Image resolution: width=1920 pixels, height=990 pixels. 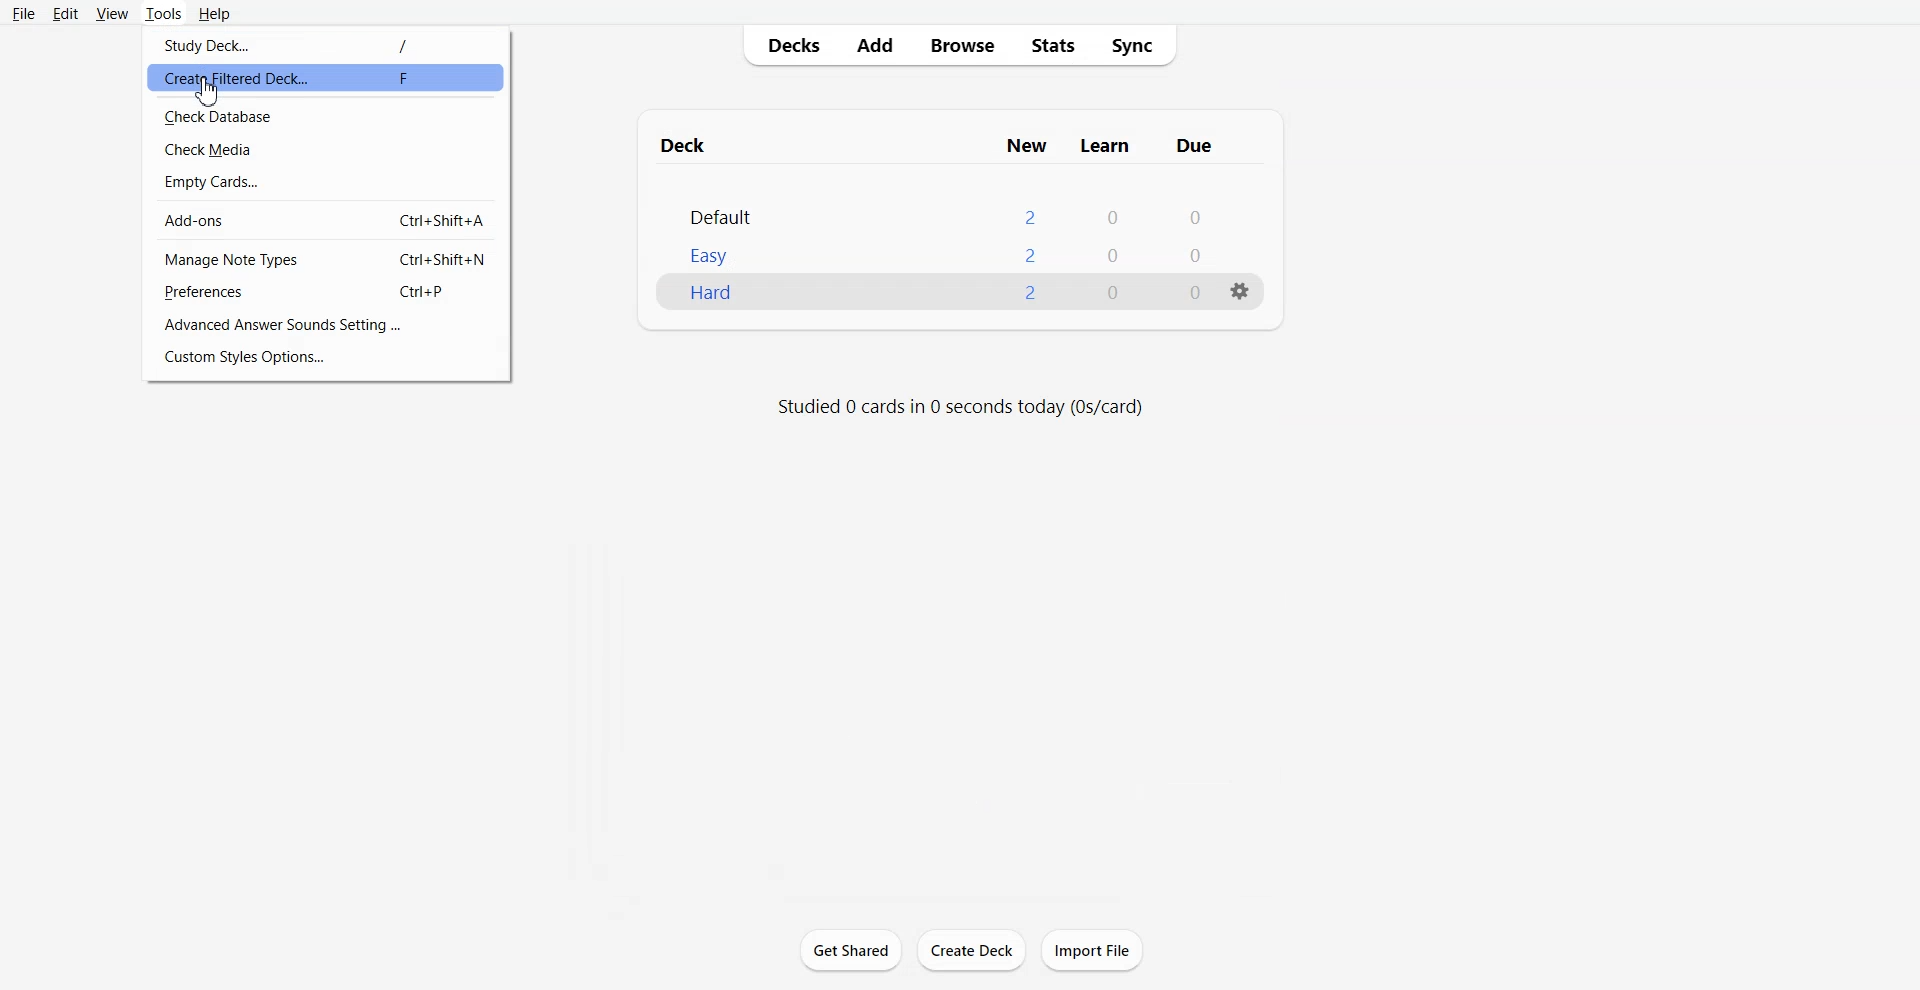 What do you see at coordinates (67, 14) in the screenshot?
I see `Edit` at bounding box center [67, 14].